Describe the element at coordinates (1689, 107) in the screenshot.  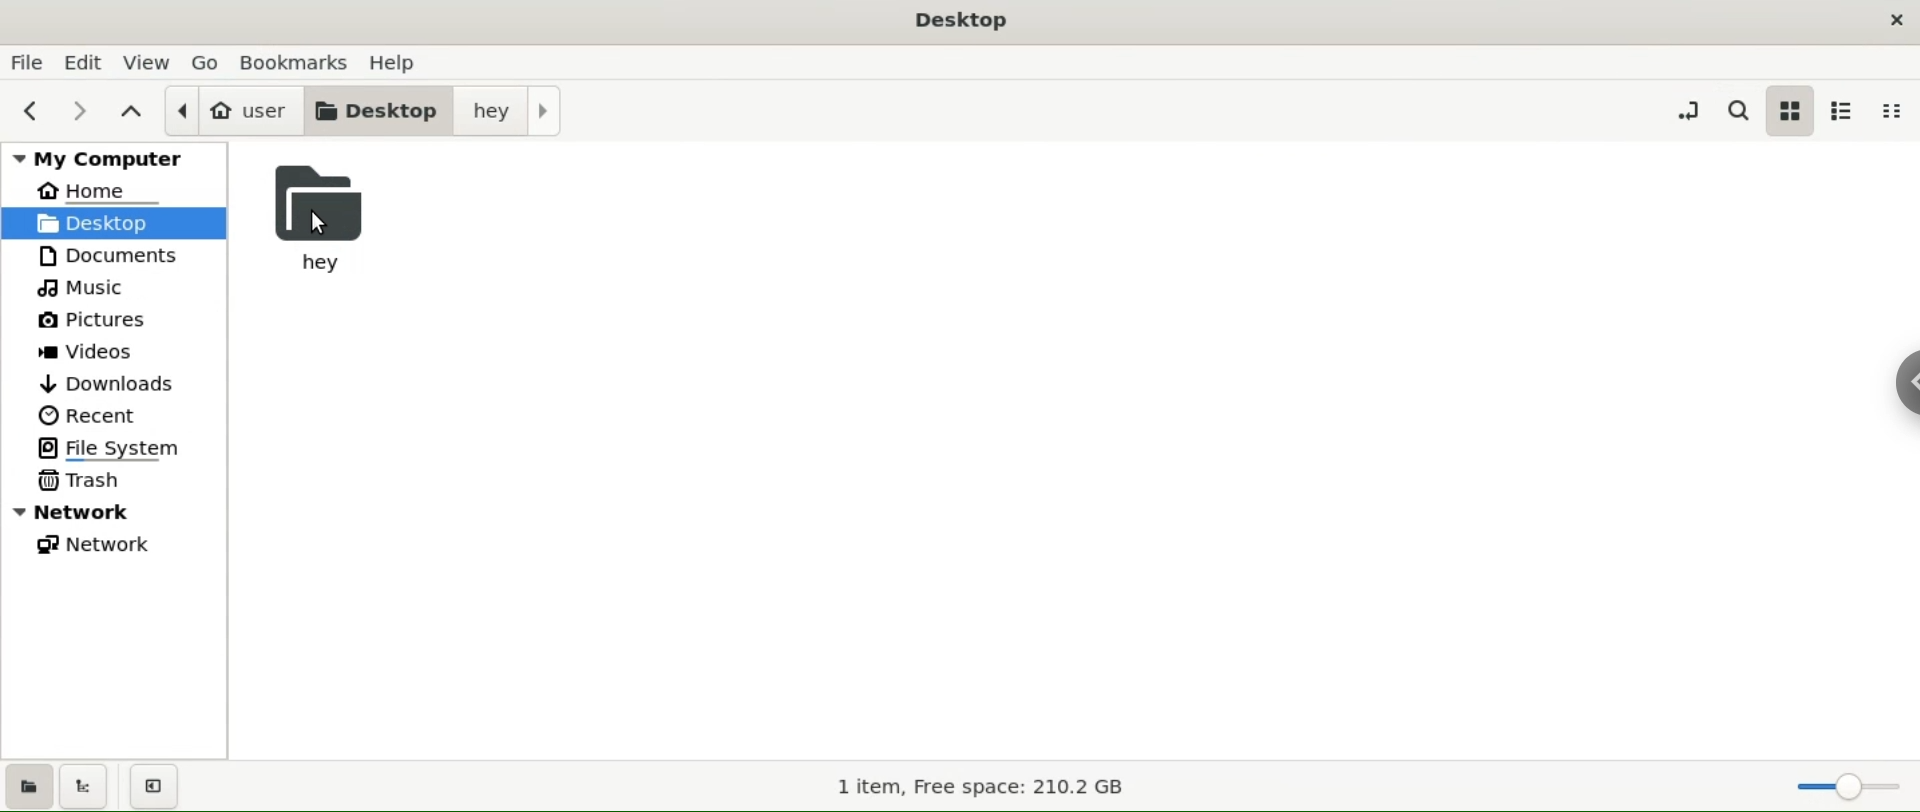
I see `toggle location entry` at that location.